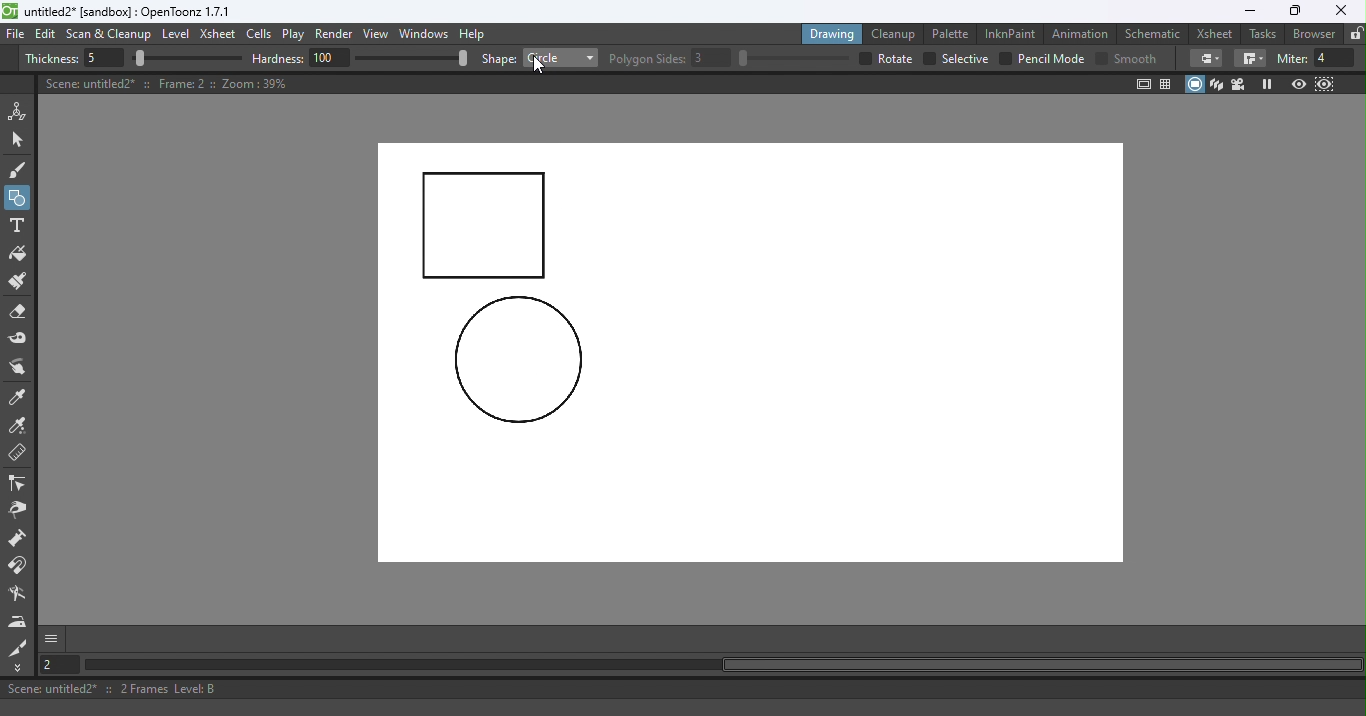  I want to click on More options, so click(51, 638).